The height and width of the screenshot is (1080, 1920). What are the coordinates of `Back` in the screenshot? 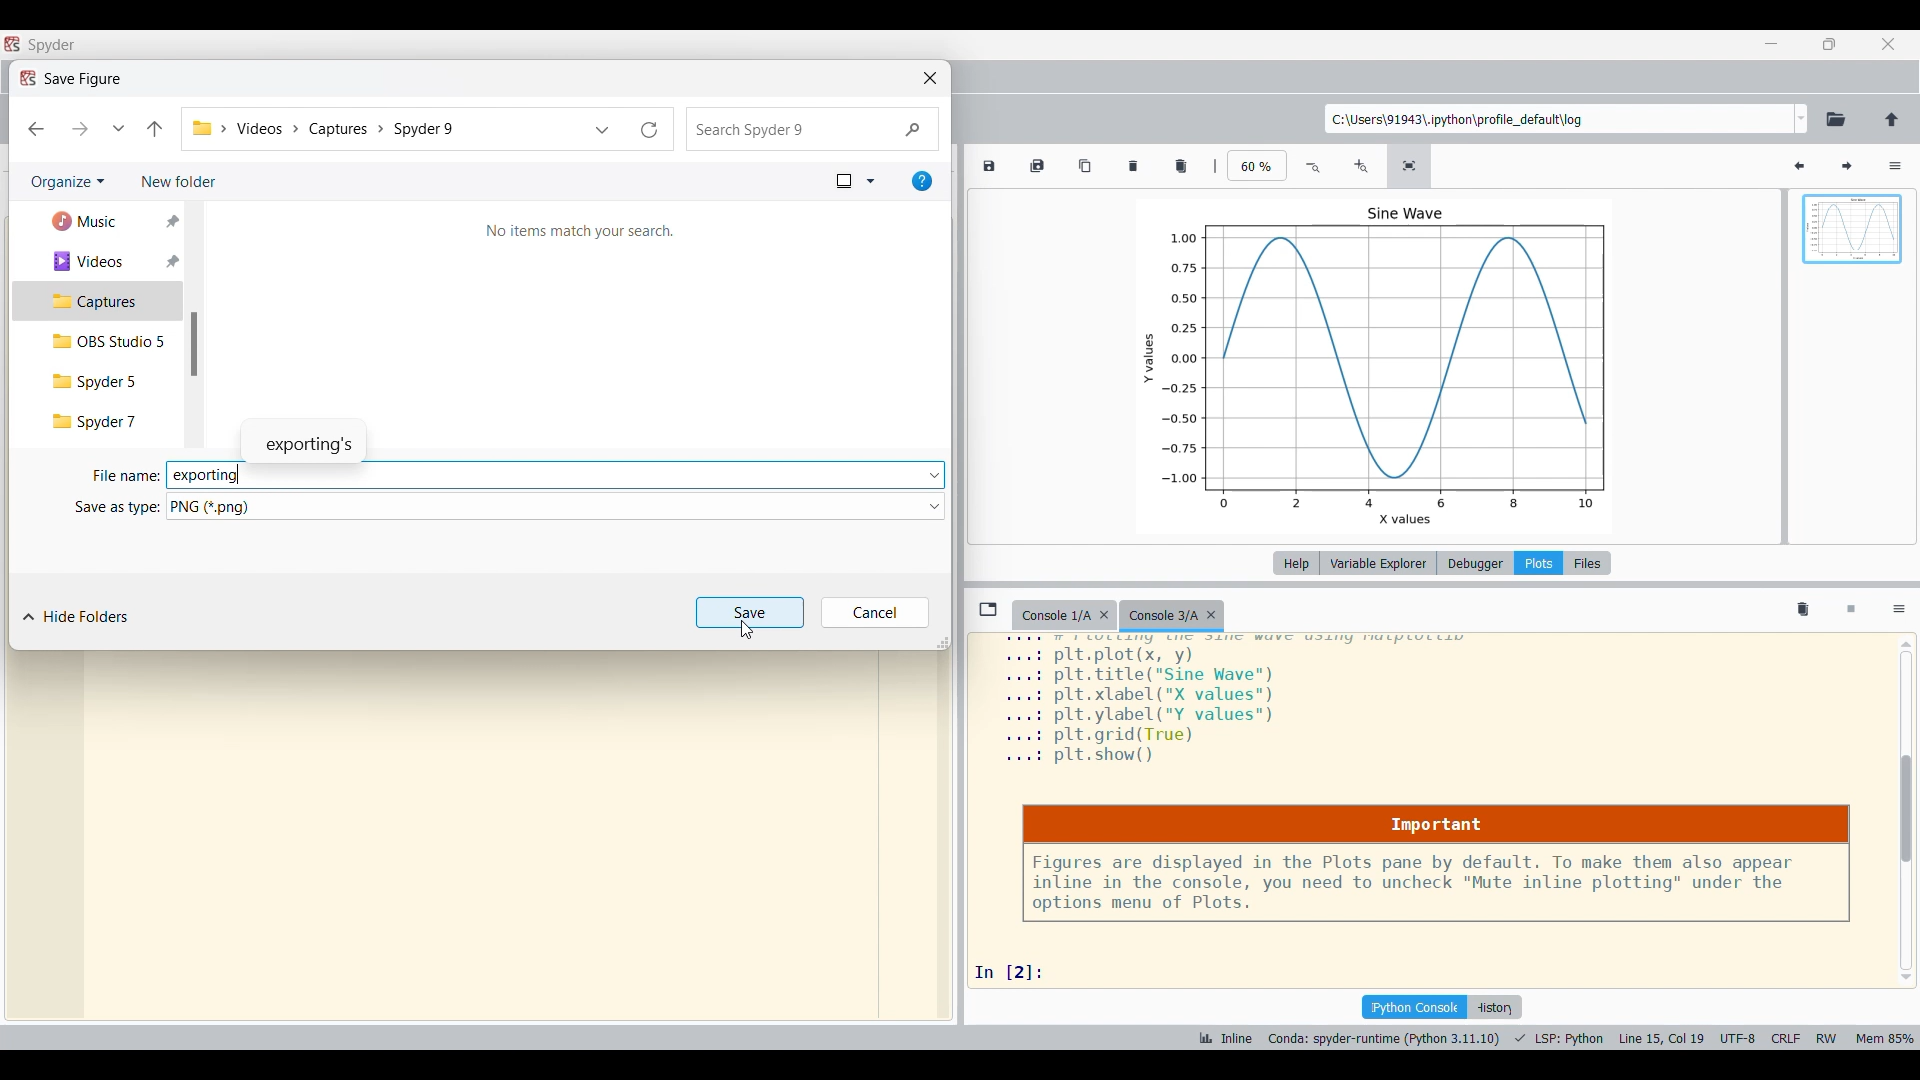 It's located at (36, 129).